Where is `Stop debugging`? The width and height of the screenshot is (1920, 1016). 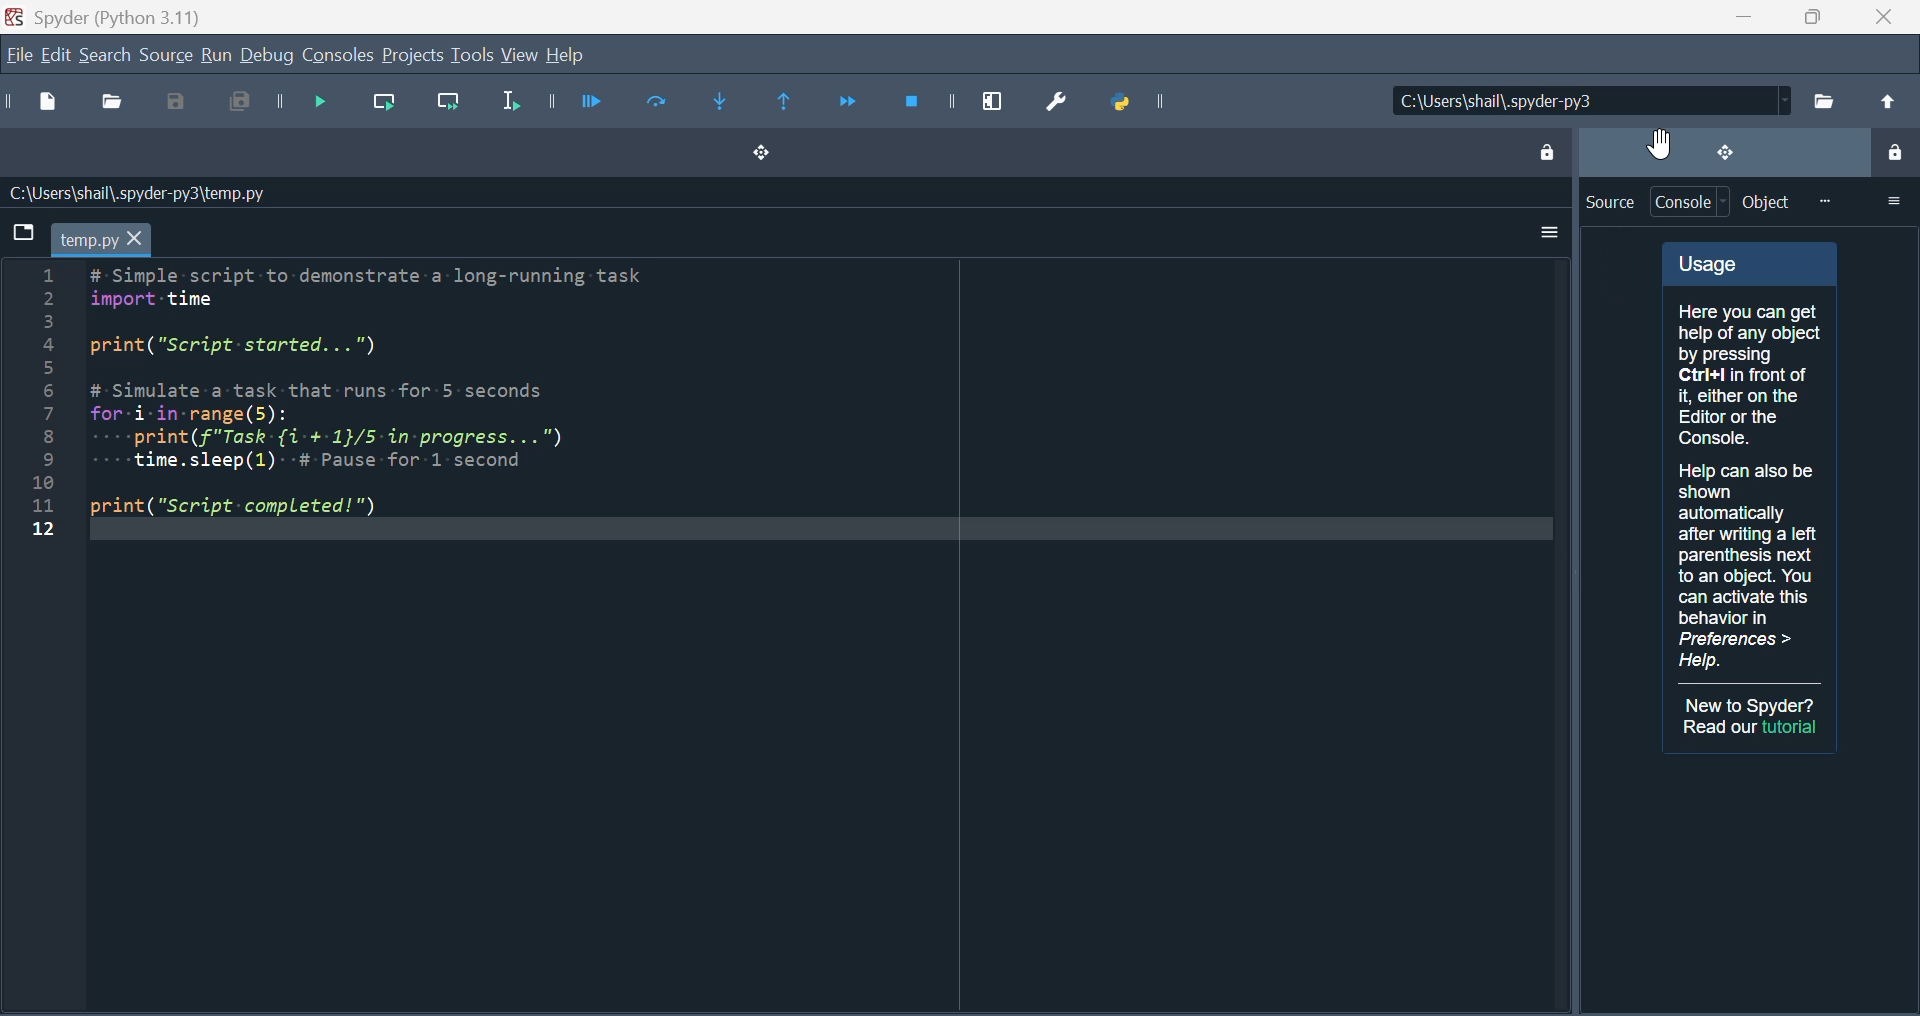
Stop debugging is located at coordinates (917, 101).